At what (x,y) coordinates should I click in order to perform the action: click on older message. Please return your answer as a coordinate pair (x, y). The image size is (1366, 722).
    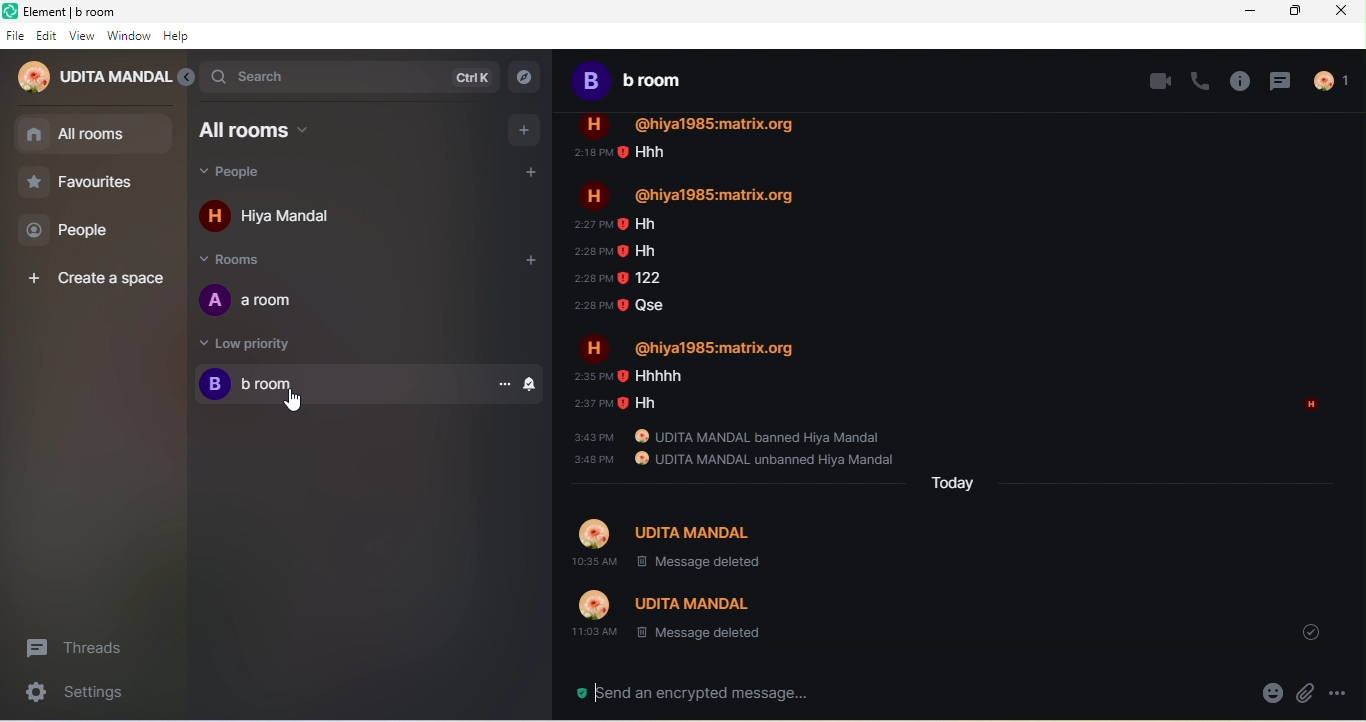
    Looking at the image, I should click on (969, 382).